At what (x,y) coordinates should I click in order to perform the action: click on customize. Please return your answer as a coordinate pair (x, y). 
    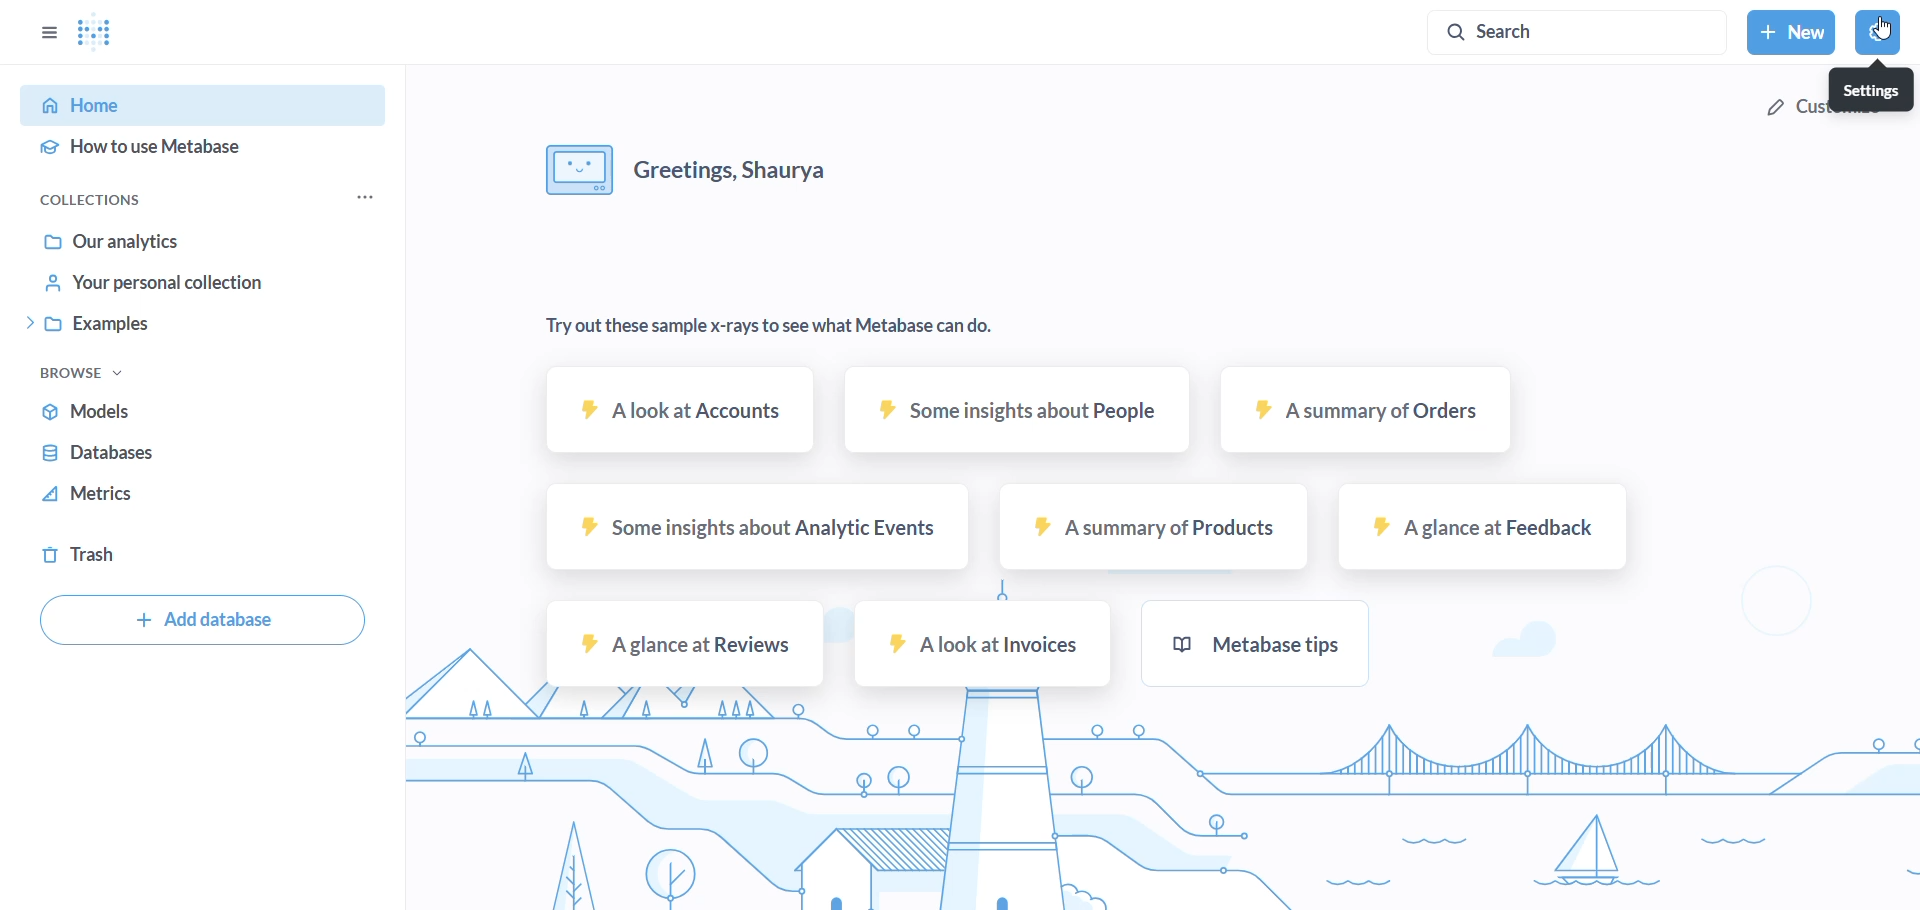
    Looking at the image, I should click on (1823, 107).